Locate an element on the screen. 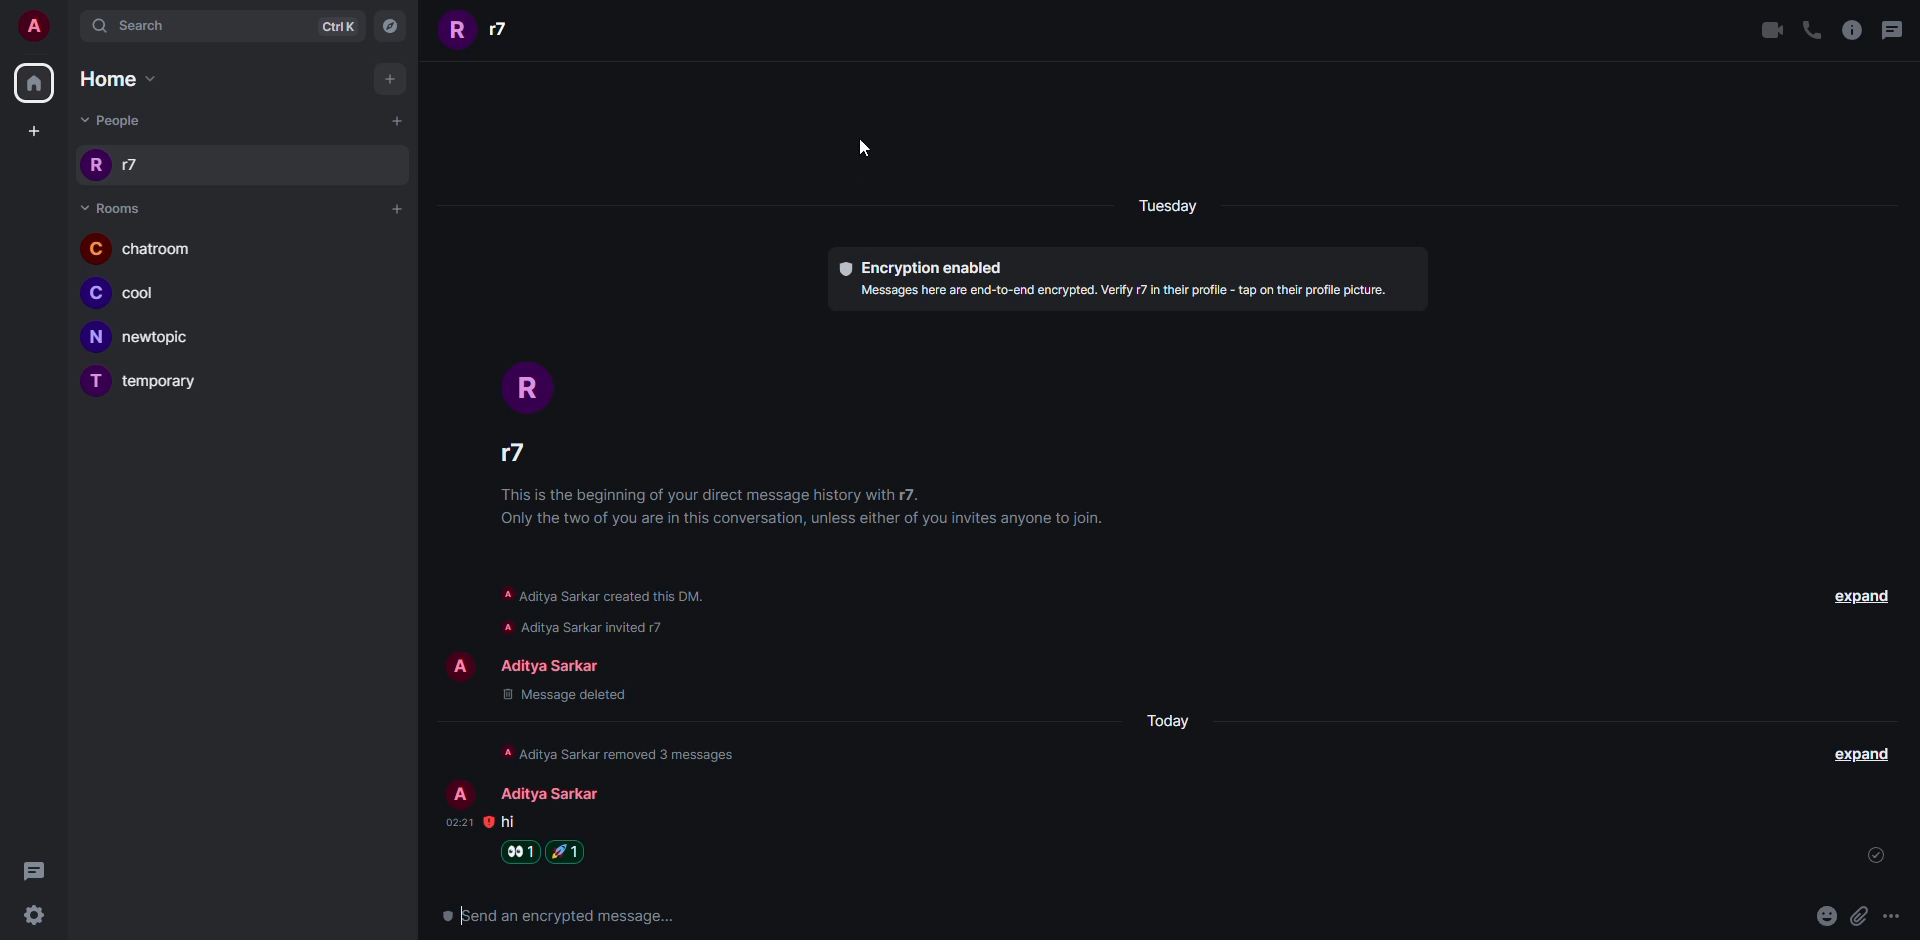  room is located at coordinates (133, 296).